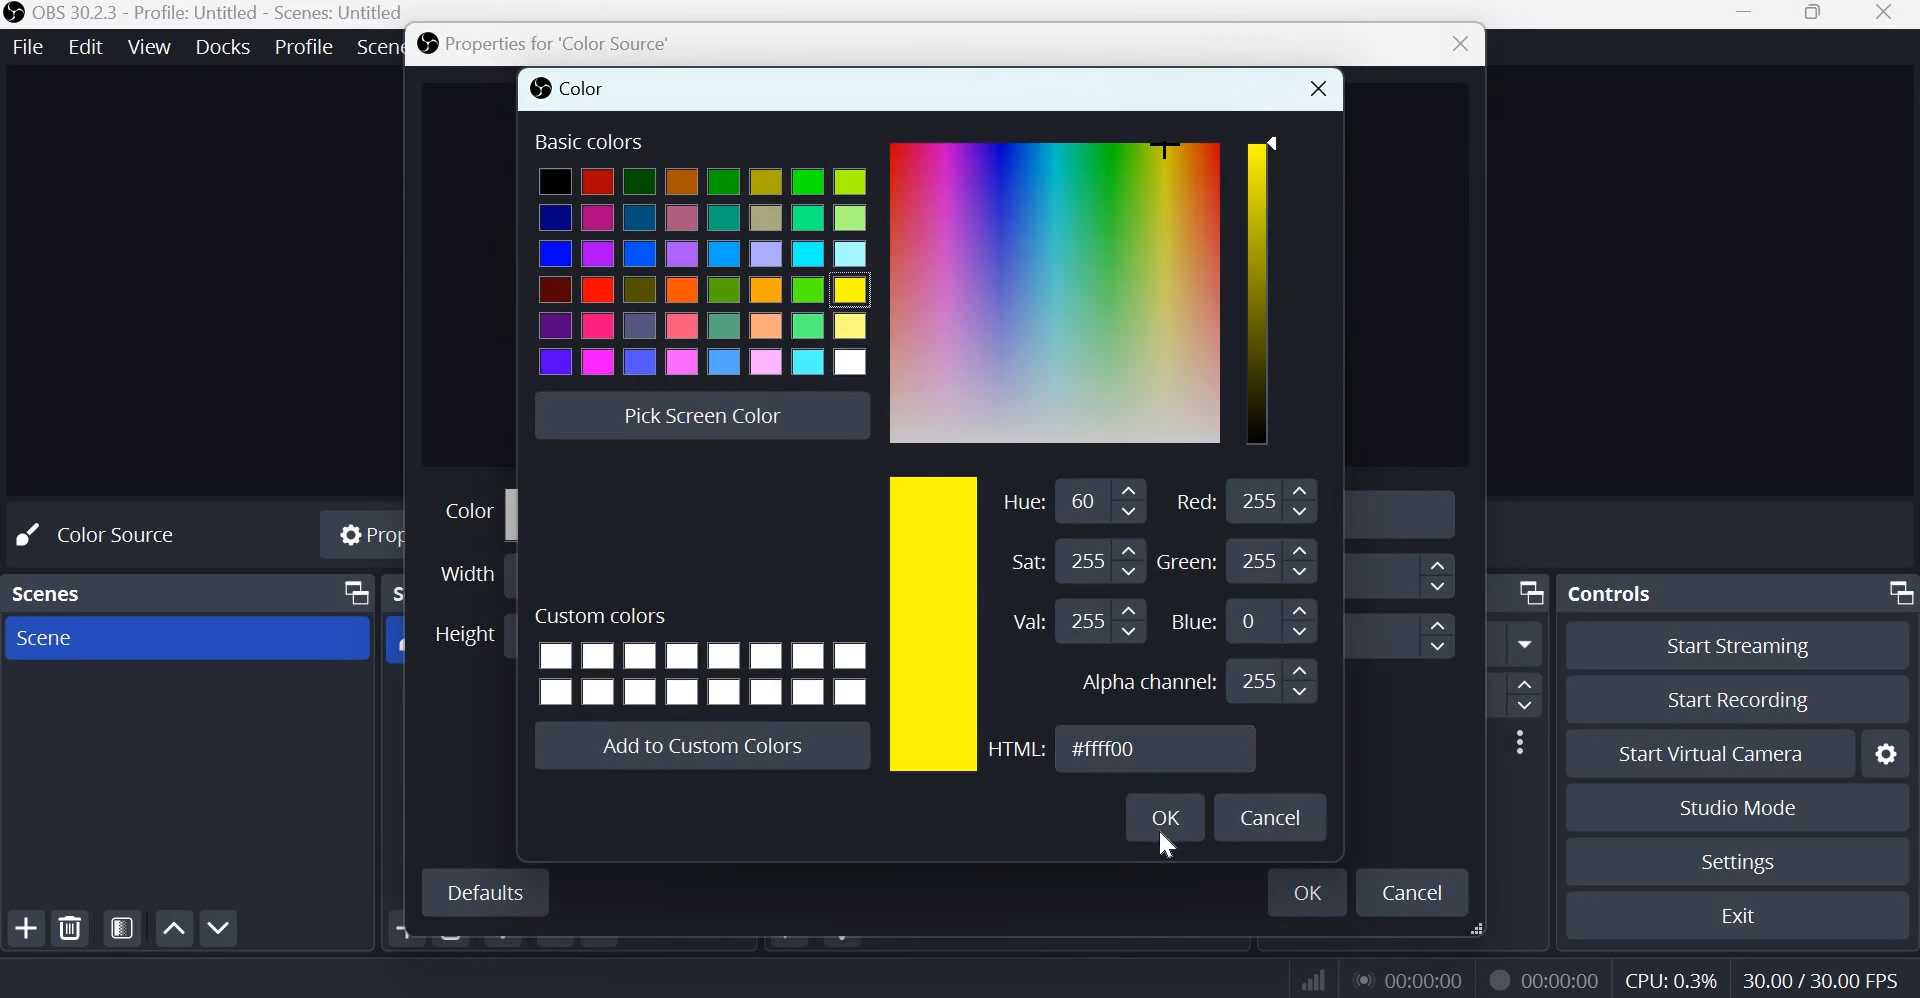 The height and width of the screenshot is (998, 1920). What do you see at coordinates (1744, 16) in the screenshot?
I see `Minimize` at bounding box center [1744, 16].